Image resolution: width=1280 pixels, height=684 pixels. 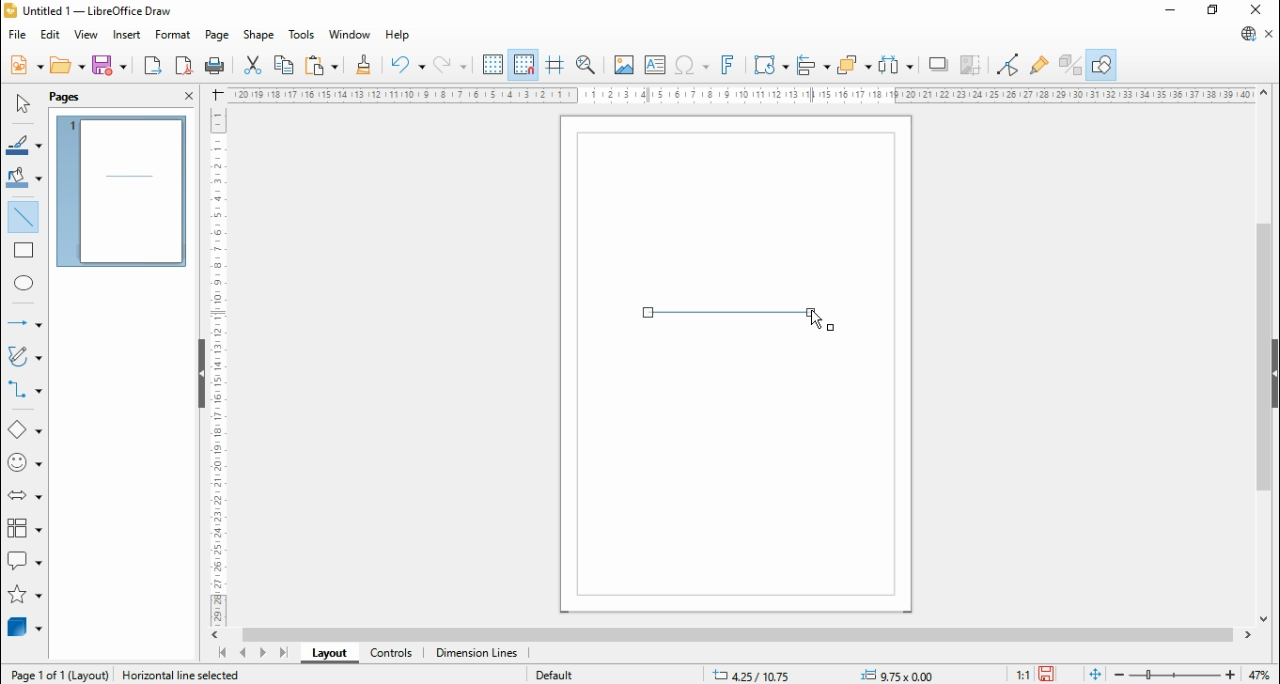 I want to click on Scale, so click(x=218, y=366).